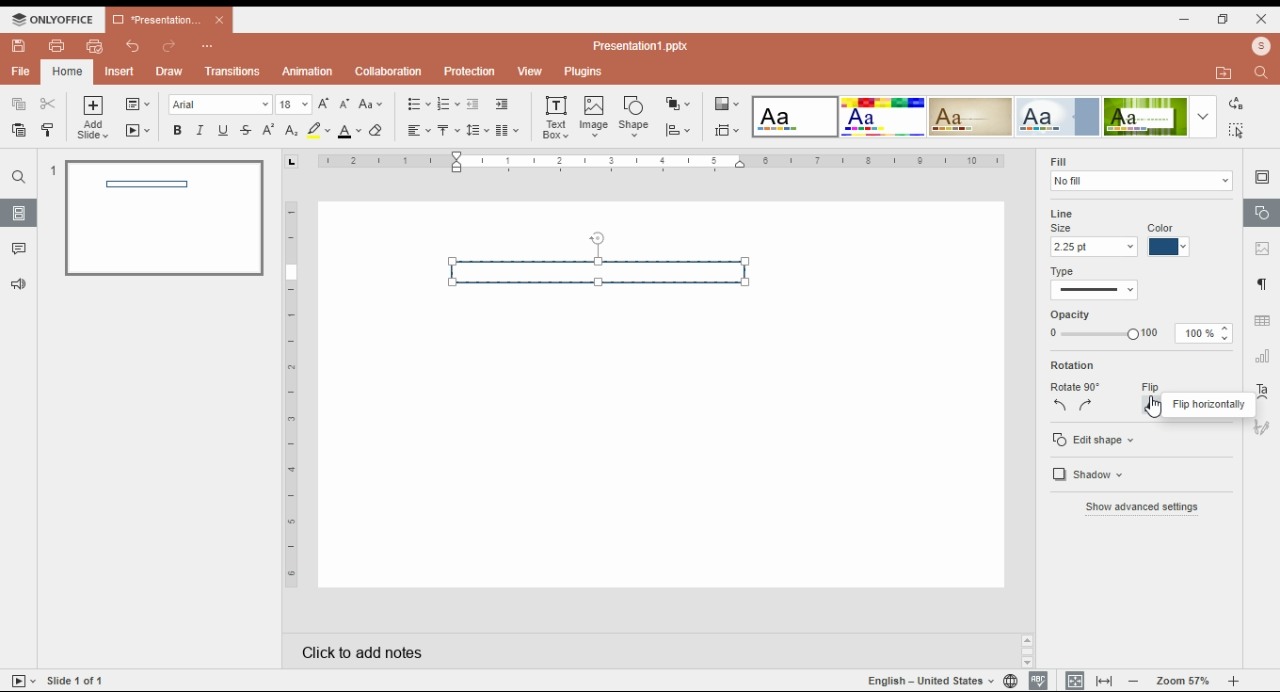 The width and height of the screenshot is (1280, 692). I want to click on line, so click(1062, 214).